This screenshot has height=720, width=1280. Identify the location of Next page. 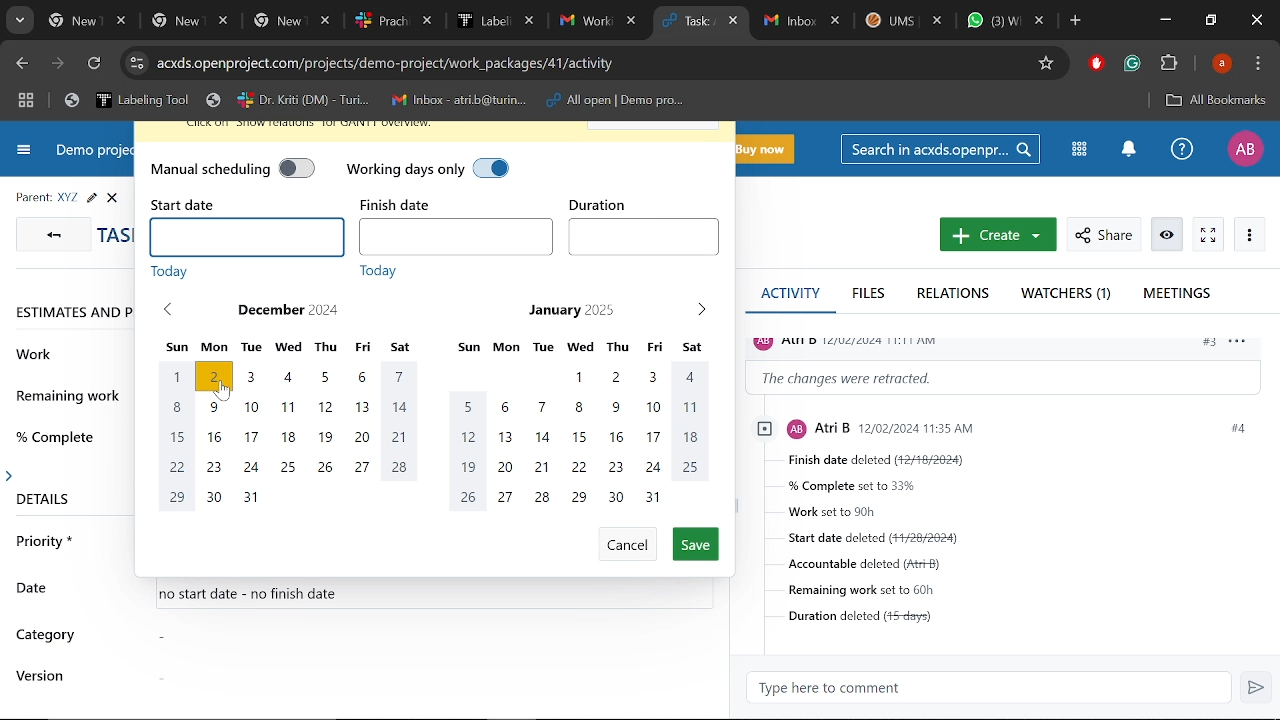
(60, 65).